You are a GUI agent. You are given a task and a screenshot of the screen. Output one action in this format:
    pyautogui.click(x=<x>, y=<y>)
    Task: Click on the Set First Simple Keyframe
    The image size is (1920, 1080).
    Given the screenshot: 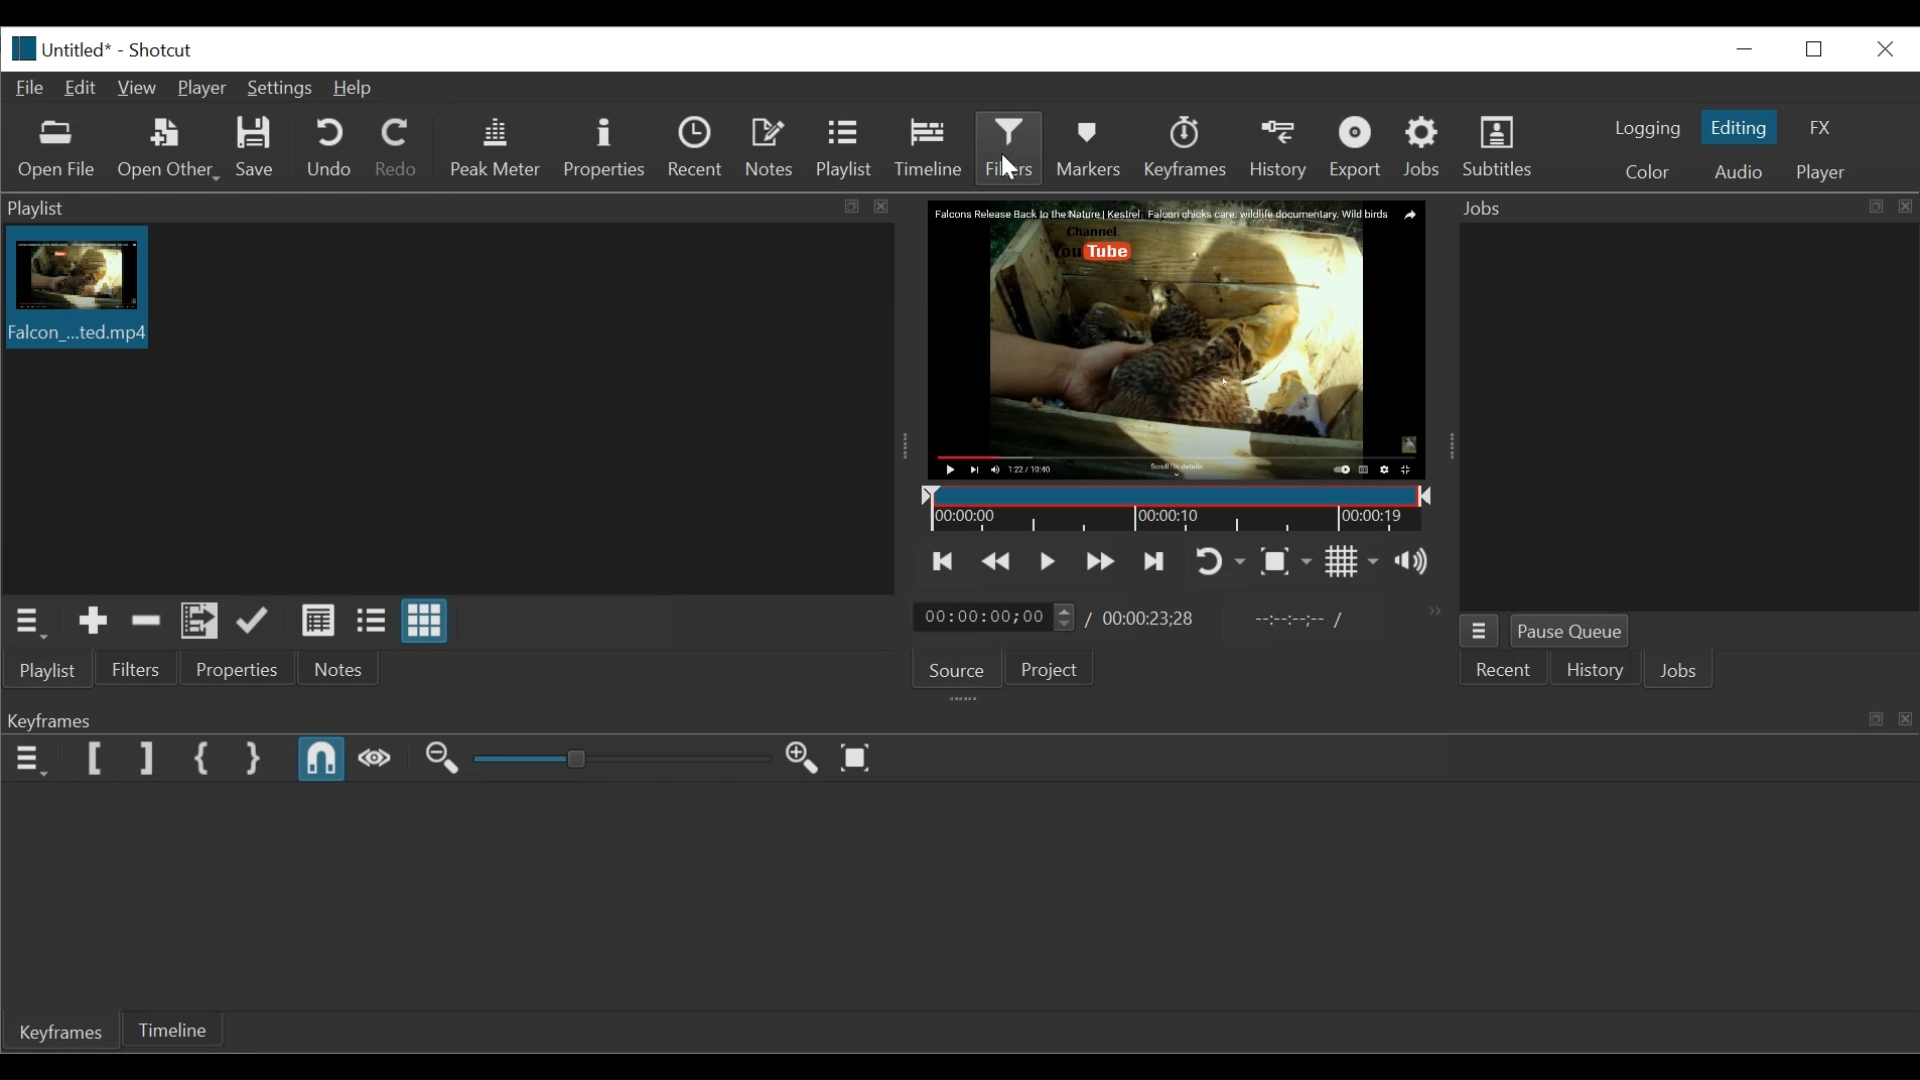 What is the action you would take?
    pyautogui.click(x=201, y=759)
    